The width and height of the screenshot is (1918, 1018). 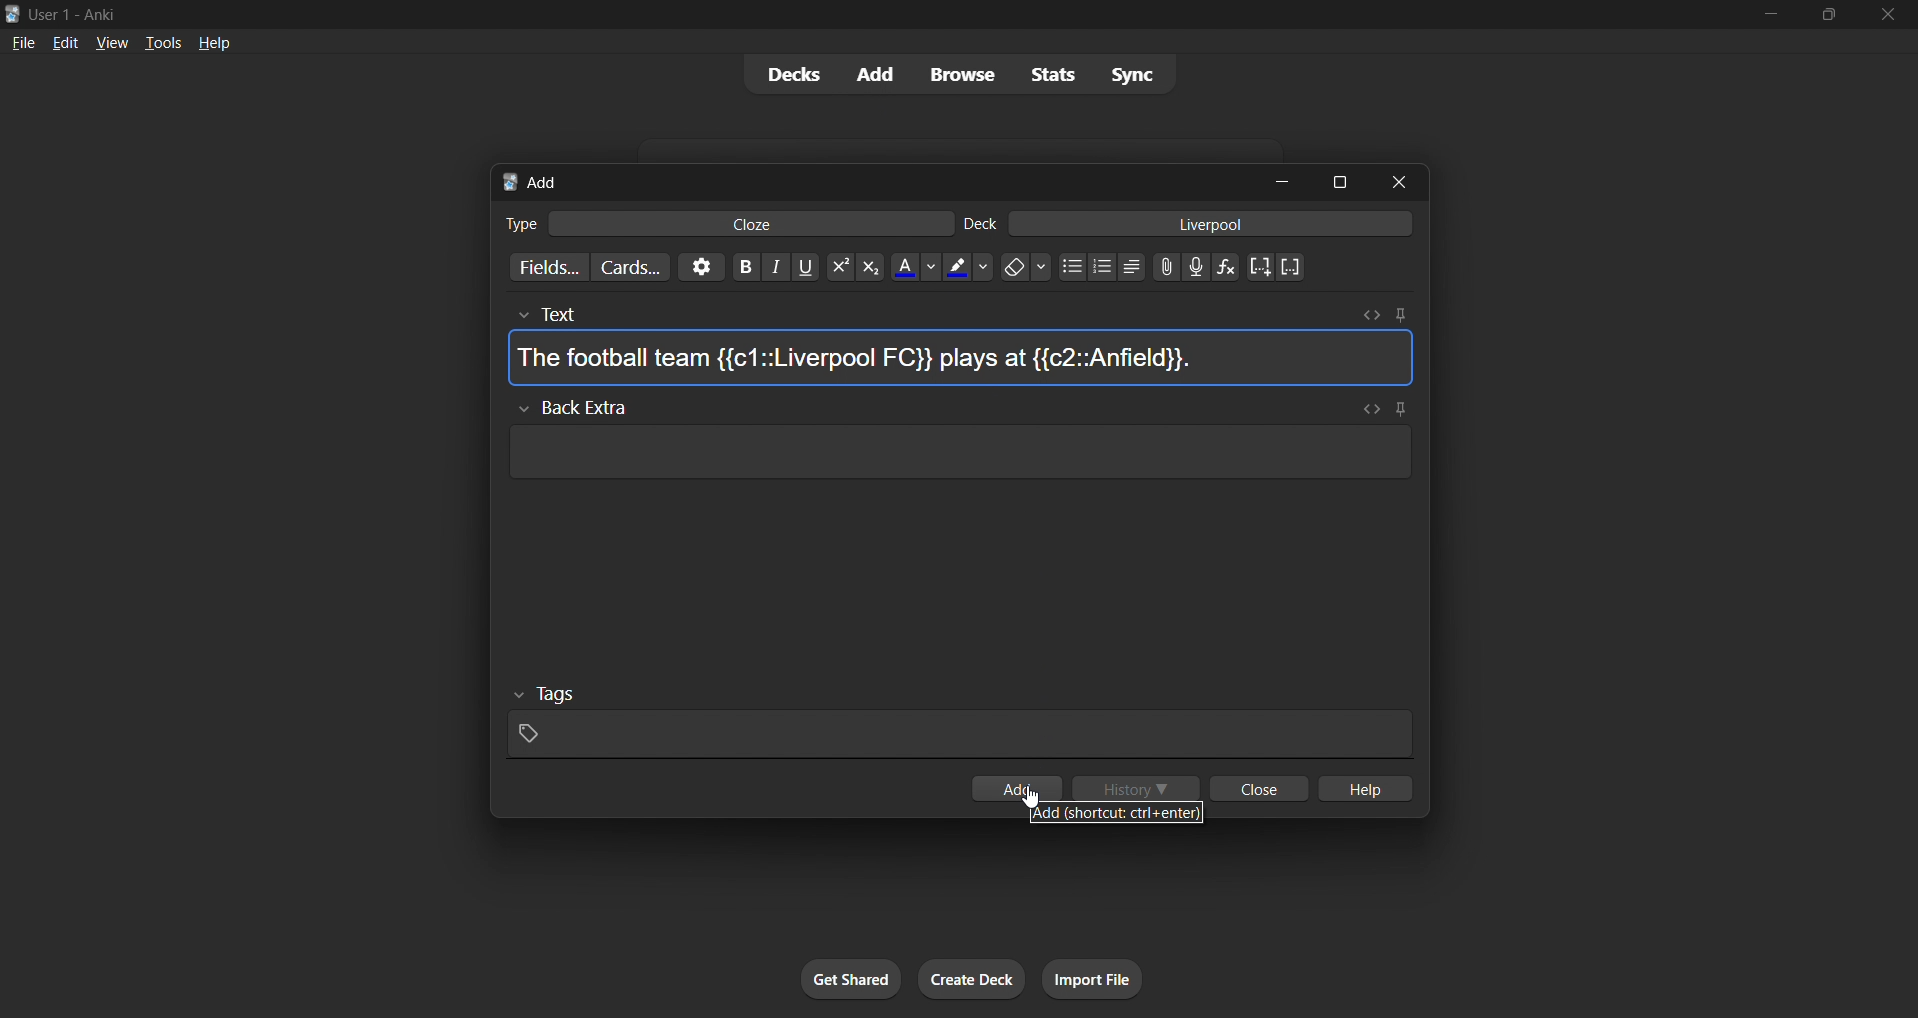 What do you see at coordinates (540, 181) in the screenshot?
I see `Add` at bounding box center [540, 181].